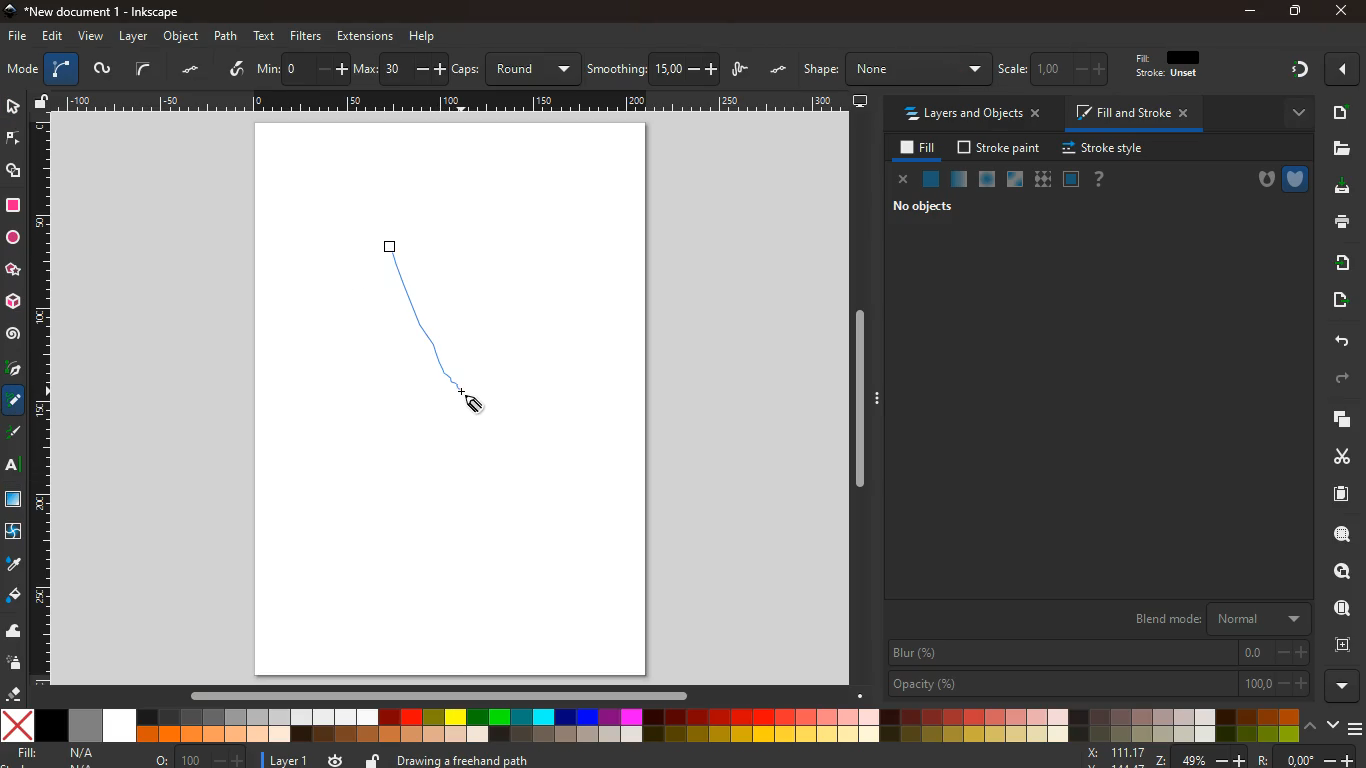 Image resolution: width=1366 pixels, height=768 pixels. What do you see at coordinates (1333, 723) in the screenshot?
I see `down` at bounding box center [1333, 723].